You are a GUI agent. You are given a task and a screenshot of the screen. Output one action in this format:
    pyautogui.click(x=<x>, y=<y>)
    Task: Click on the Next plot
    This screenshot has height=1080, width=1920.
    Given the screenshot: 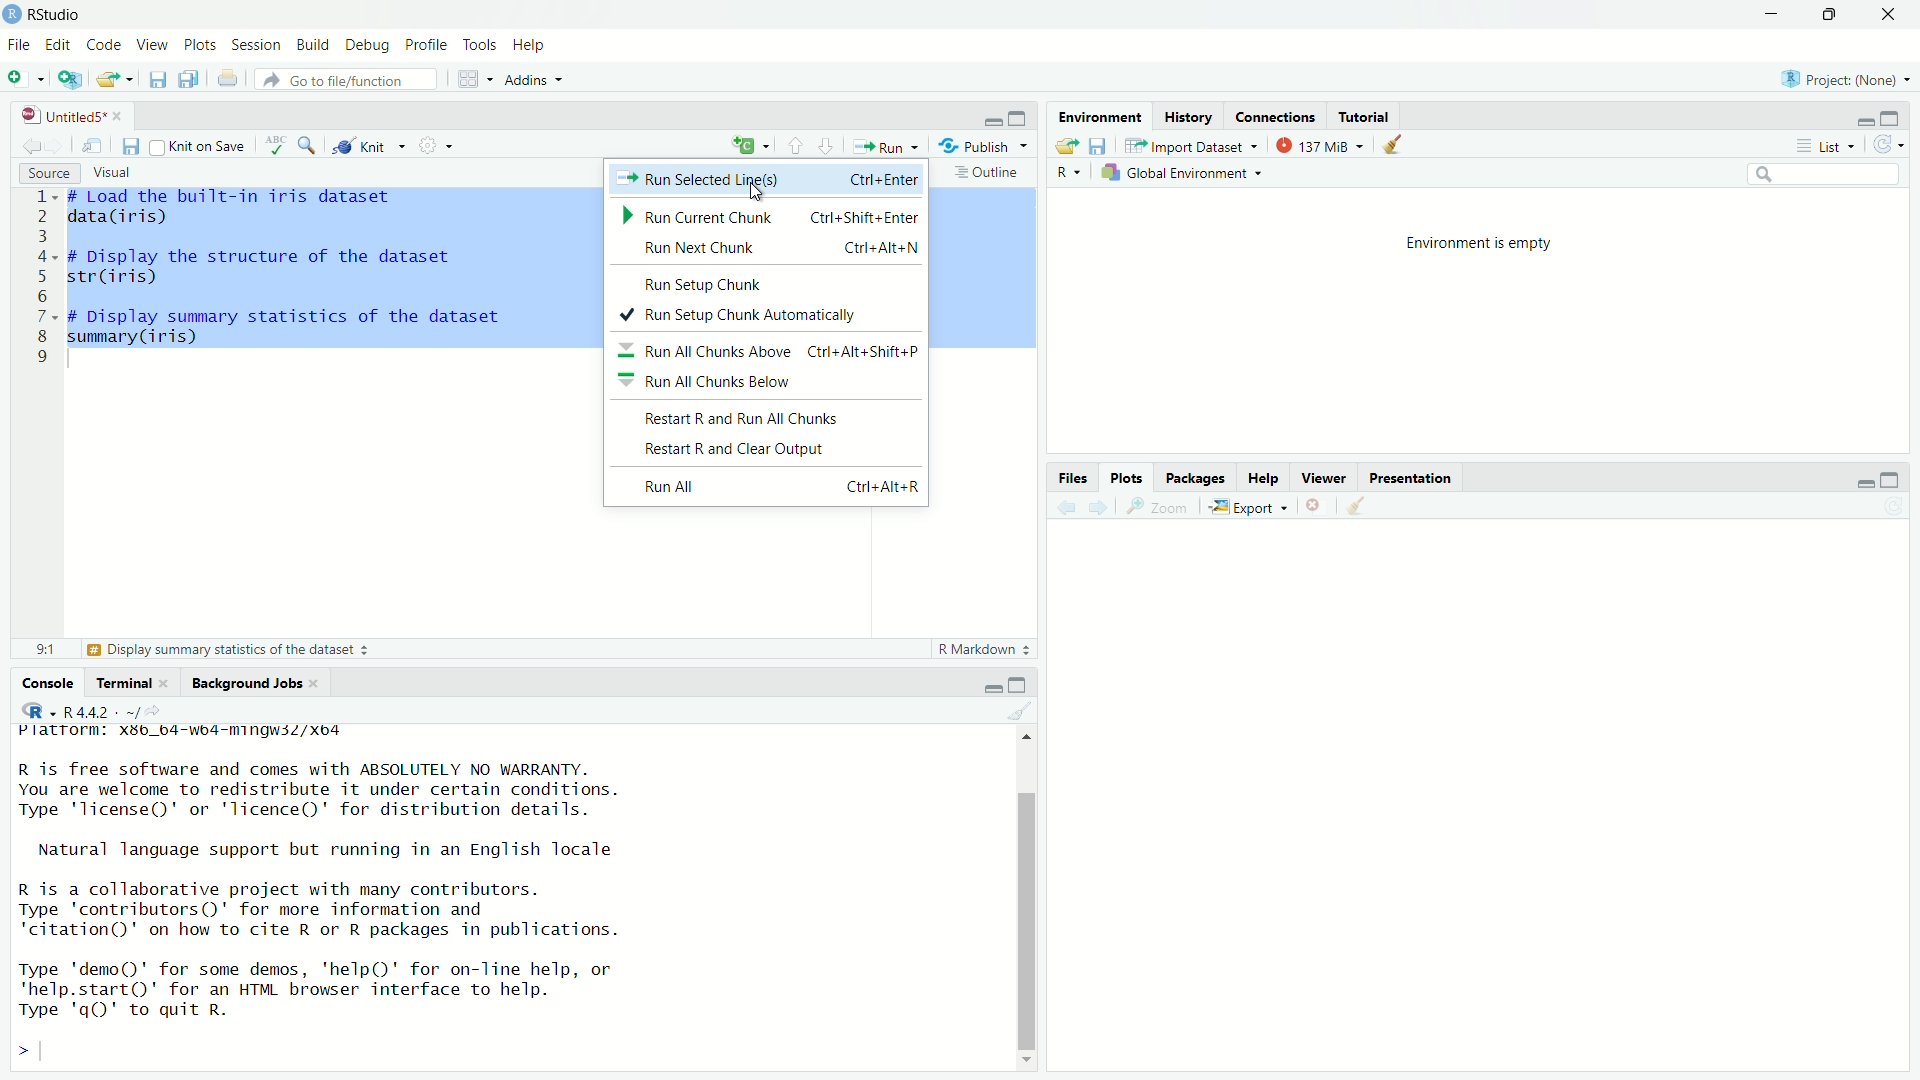 What is the action you would take?
    pyautogui.click(x=1097, y=507)
    